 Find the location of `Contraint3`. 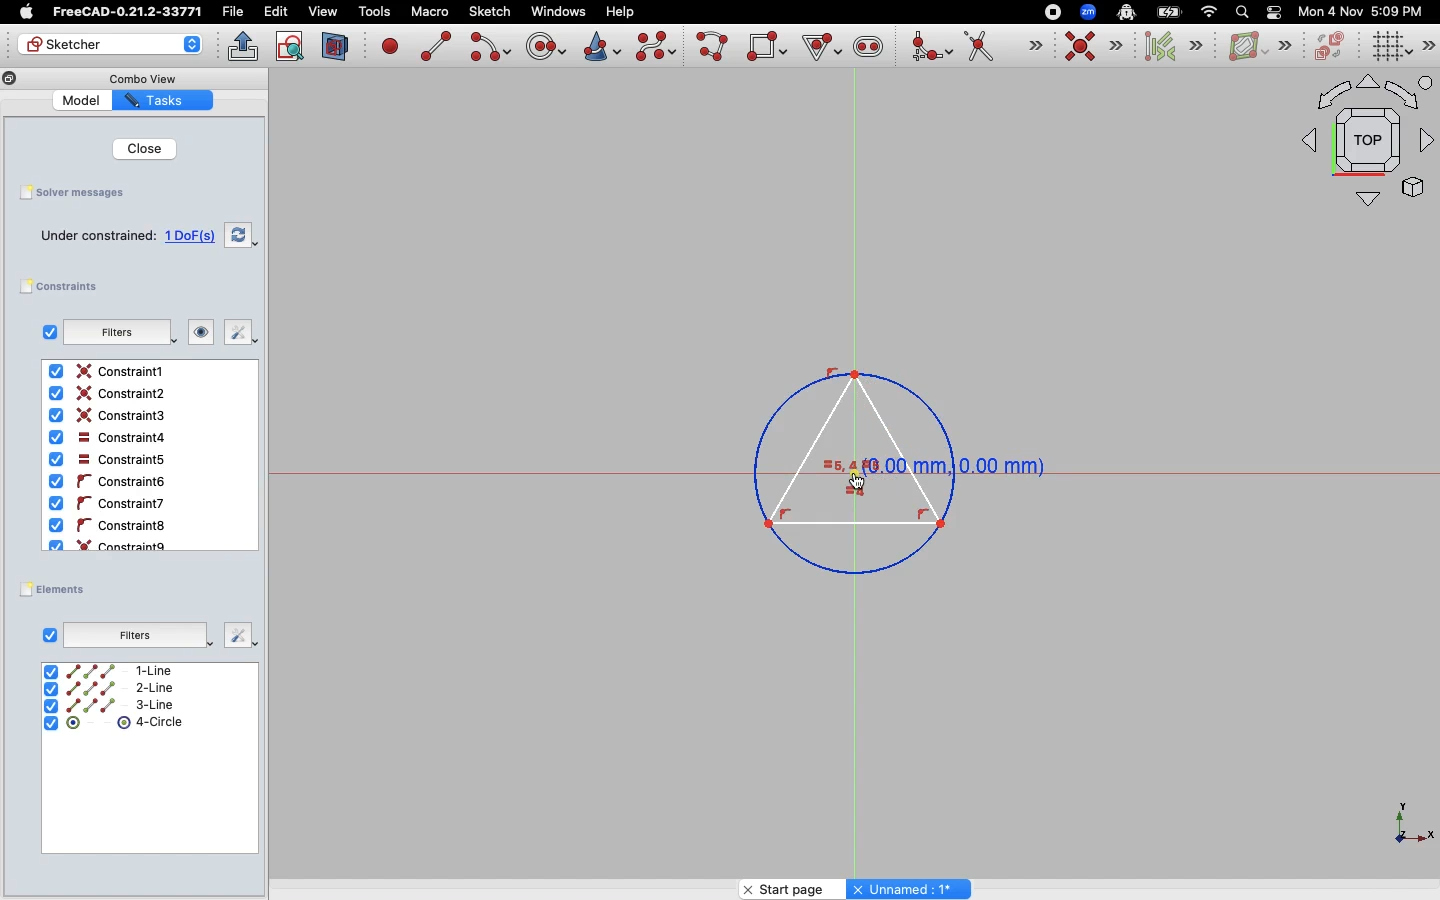

Contraint3 is located at coordinates (111, 416).